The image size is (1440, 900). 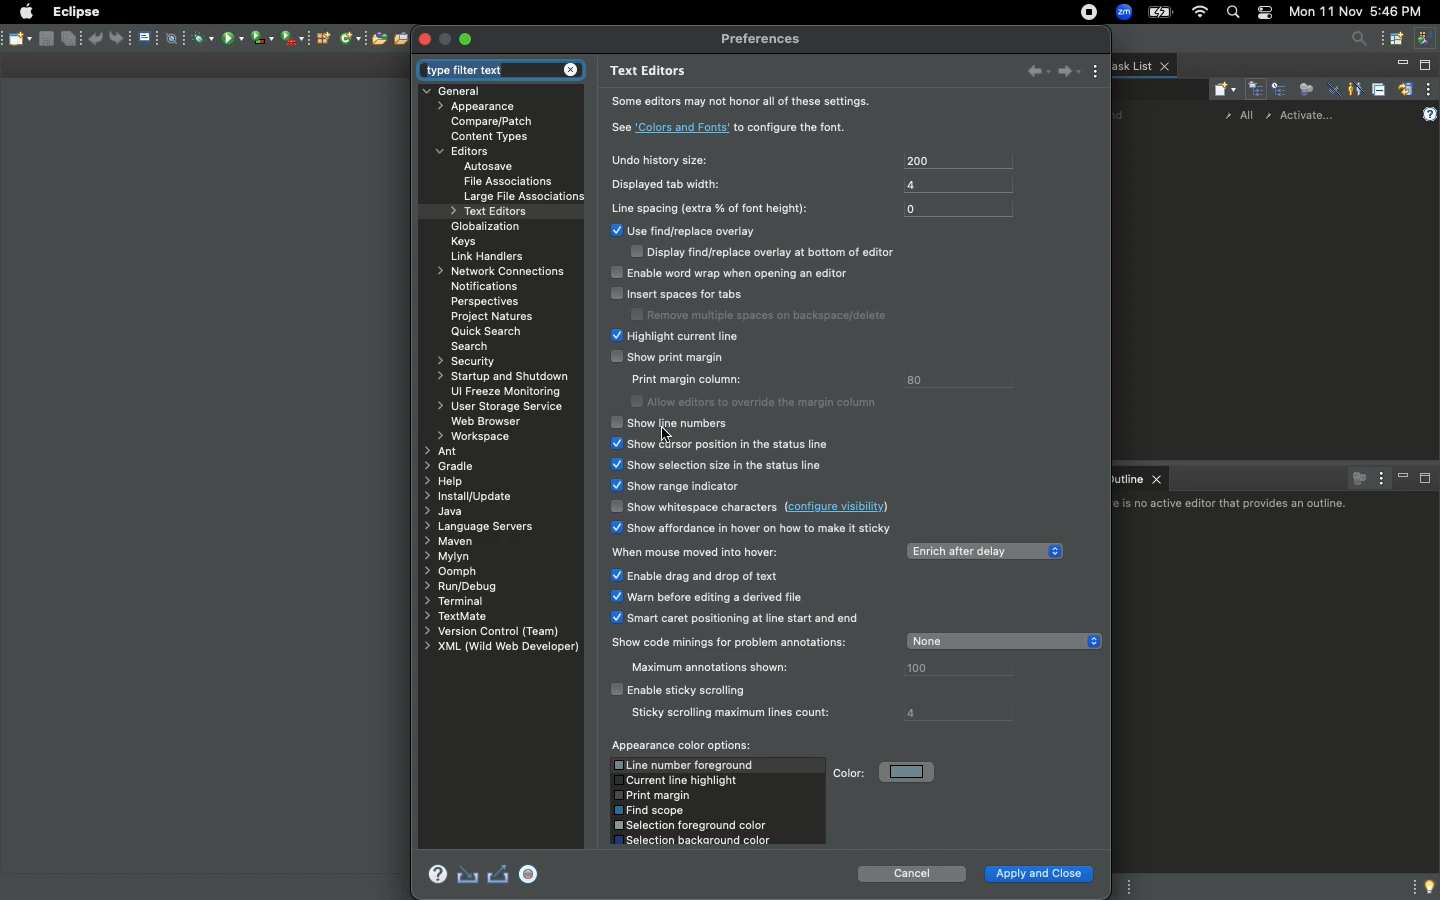 I want to click on Forward, so click(x=124, y=38).